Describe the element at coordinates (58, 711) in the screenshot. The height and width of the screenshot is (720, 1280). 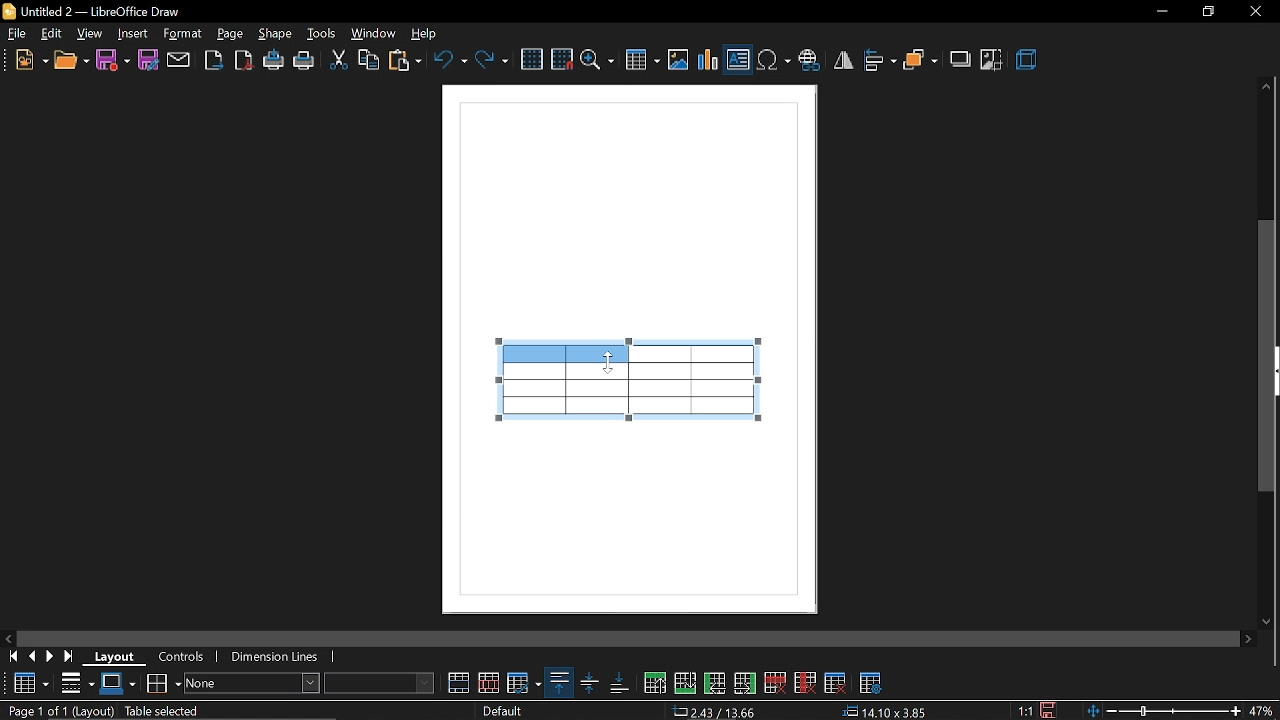
I see `Page 1 of 1 (Layout)` at that location.